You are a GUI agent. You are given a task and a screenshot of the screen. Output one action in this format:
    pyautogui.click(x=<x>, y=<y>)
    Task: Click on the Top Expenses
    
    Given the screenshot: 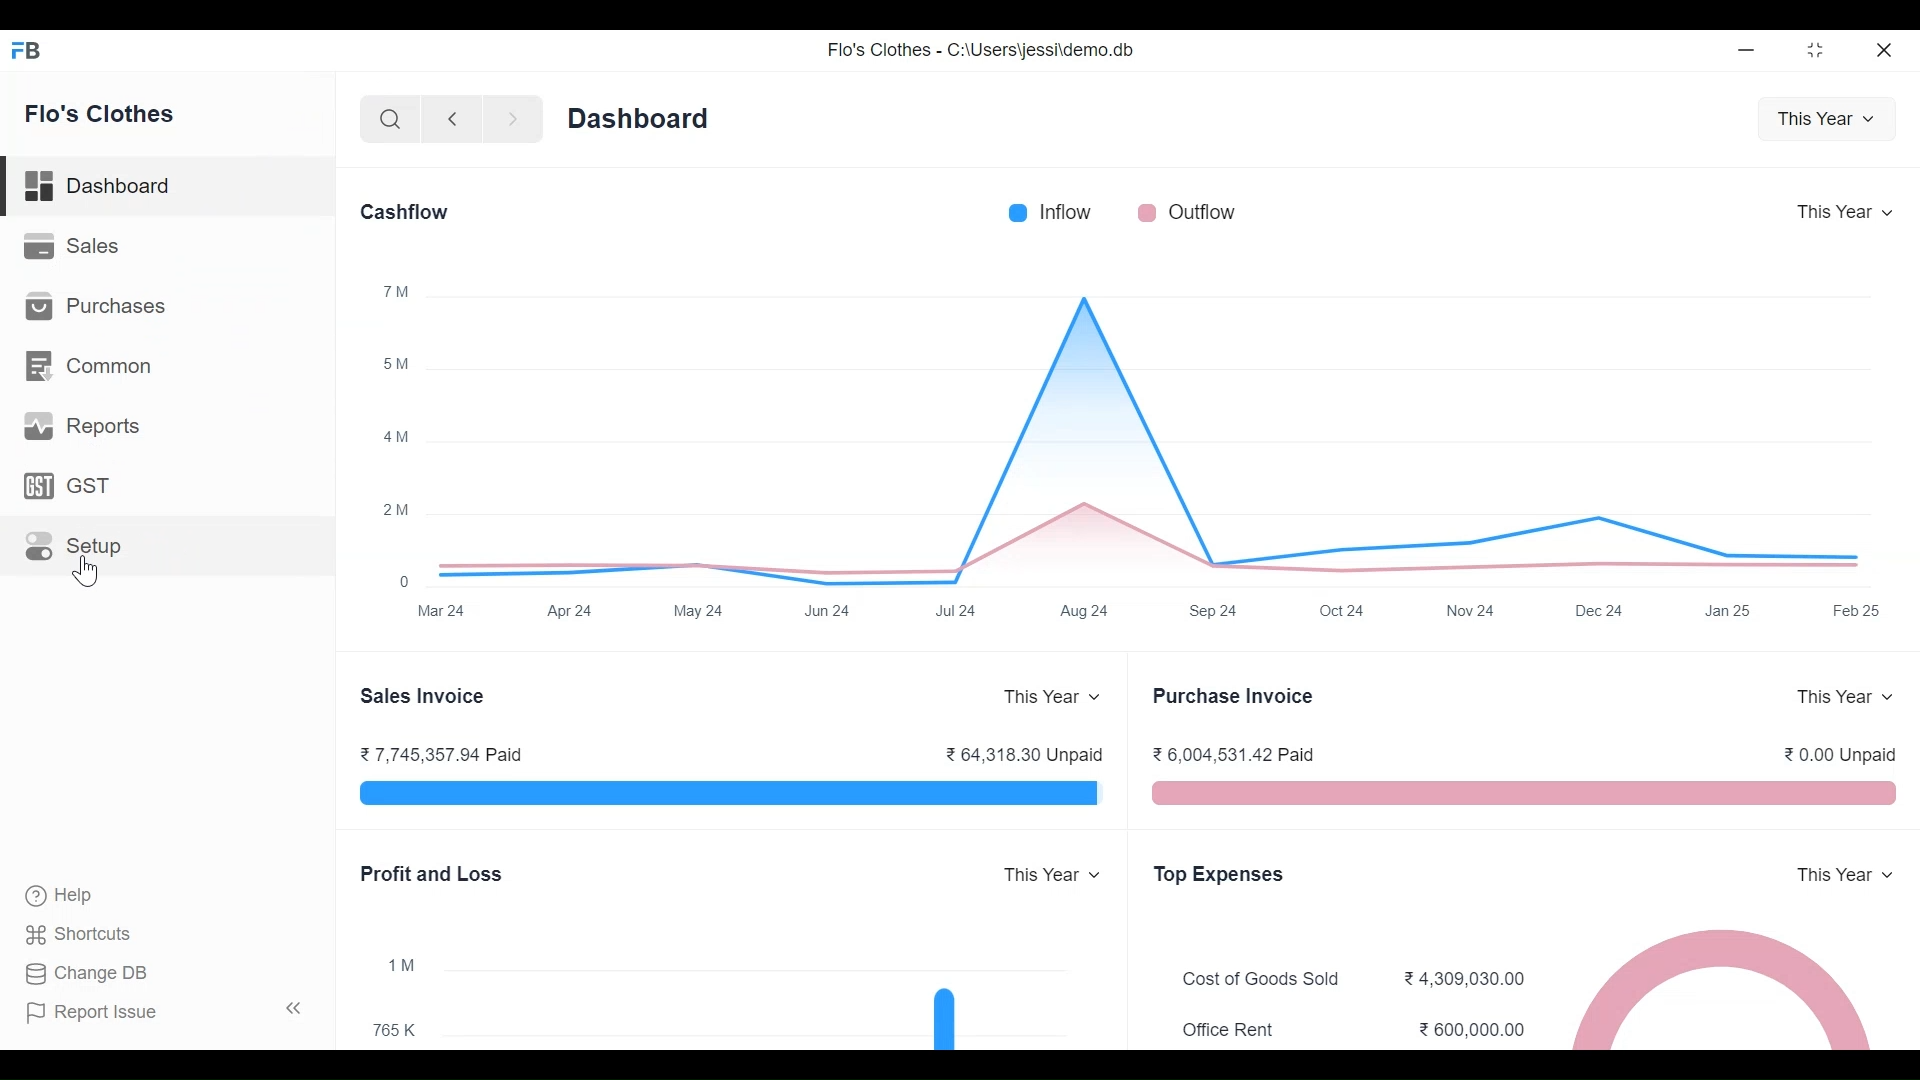 What is the action you would take?
    pyautogui.click(x=1221, y=876)
    